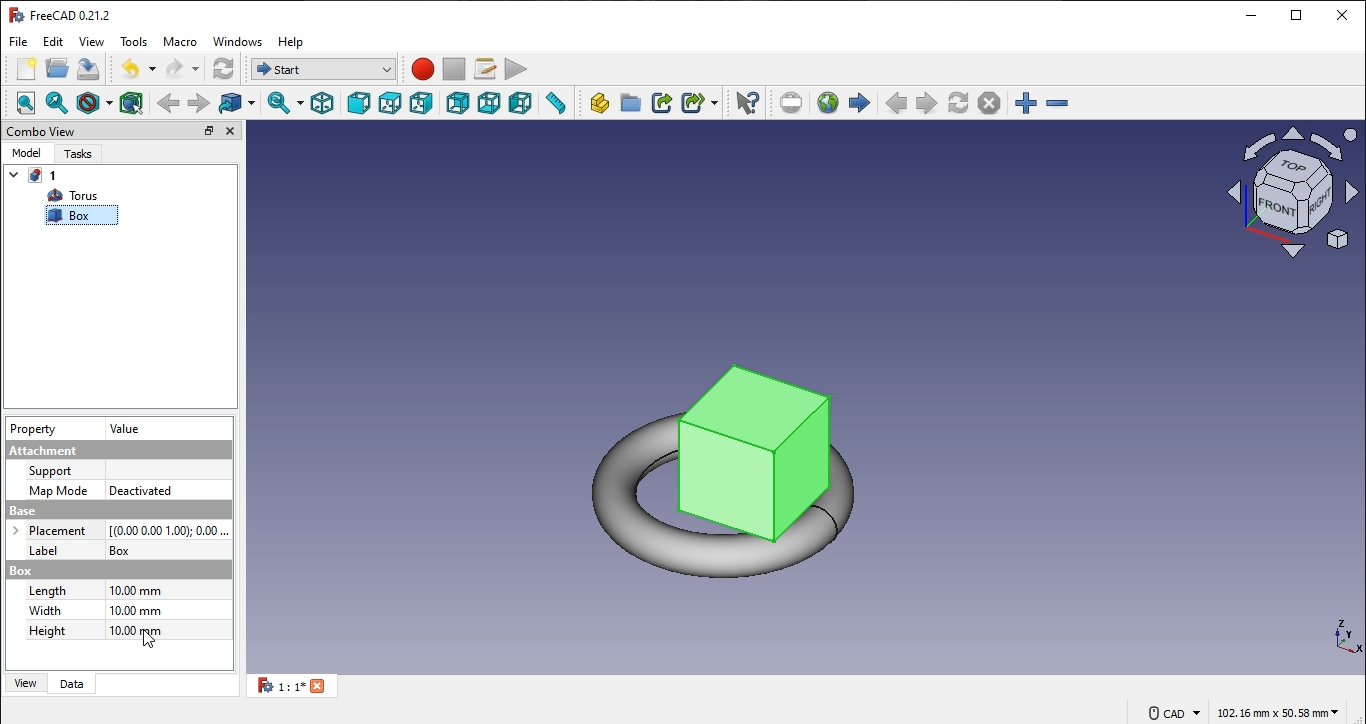 Image resolution: width=1366 pixels, height=724 pixels. I want to click on base, so click(115, 510).